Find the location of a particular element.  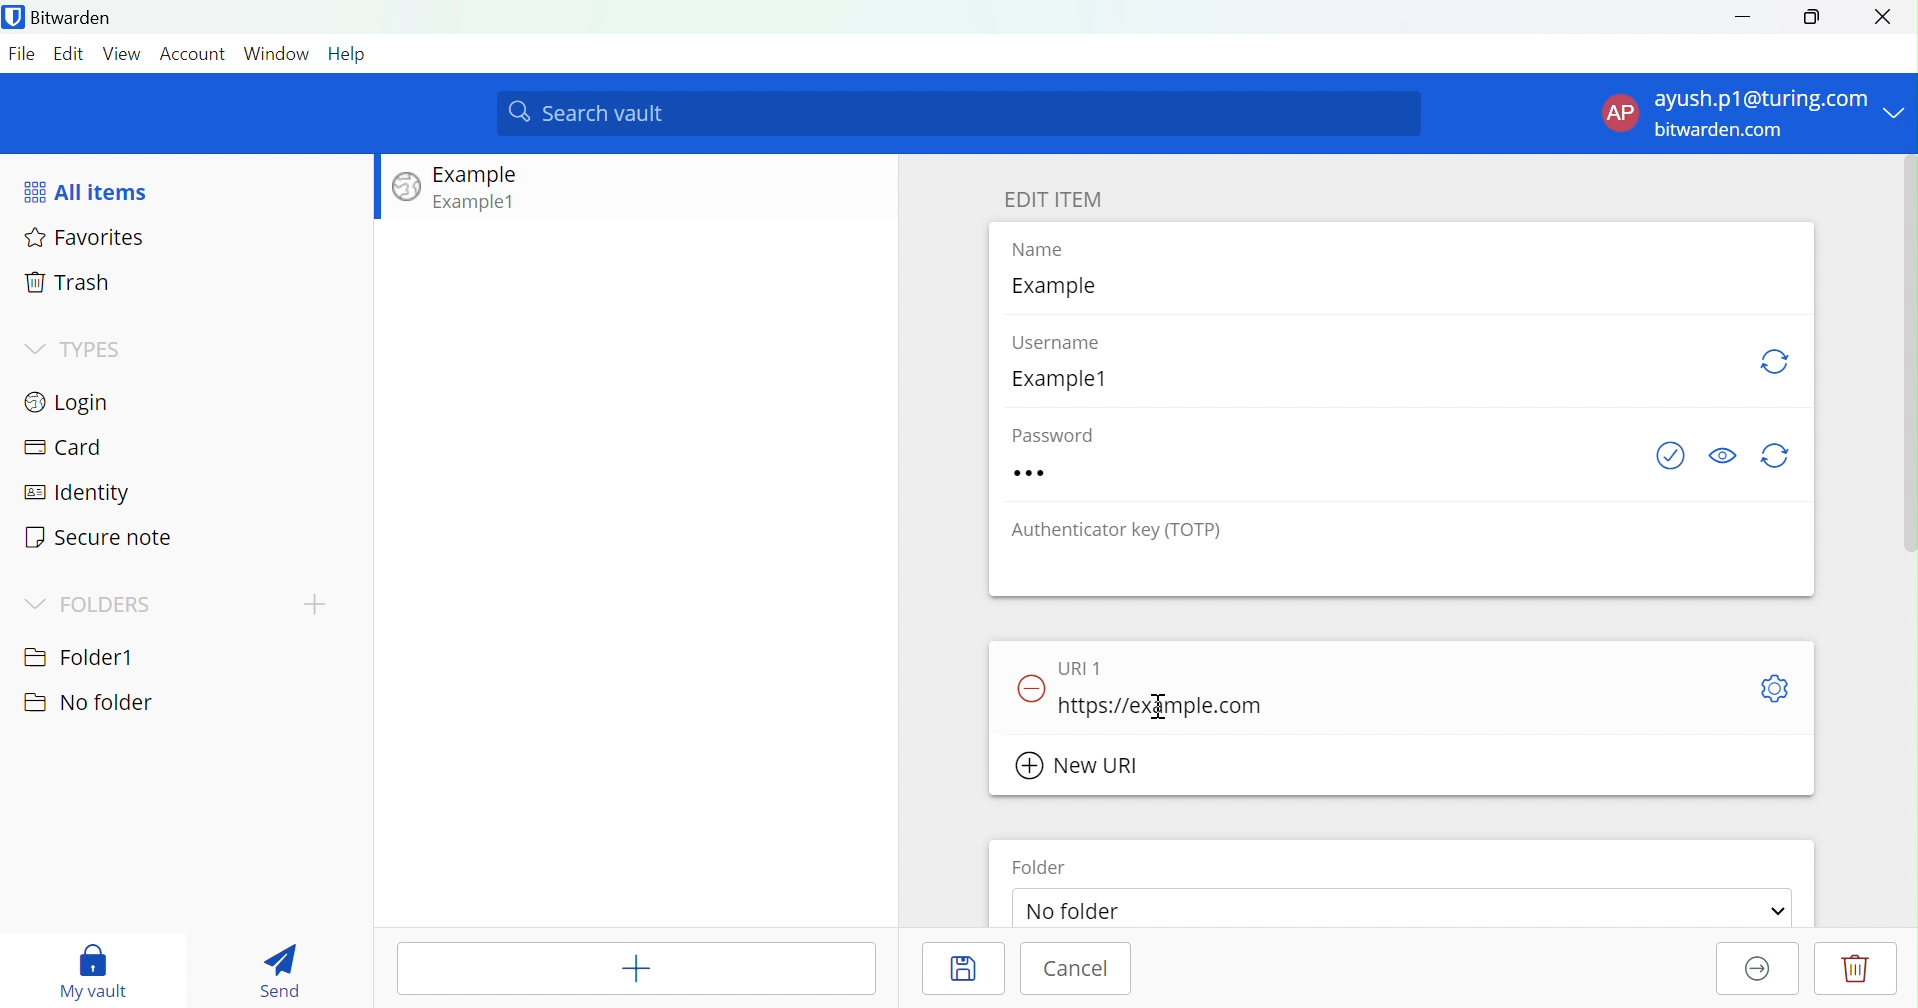

Minimize is located at coordinates (1742, 15).